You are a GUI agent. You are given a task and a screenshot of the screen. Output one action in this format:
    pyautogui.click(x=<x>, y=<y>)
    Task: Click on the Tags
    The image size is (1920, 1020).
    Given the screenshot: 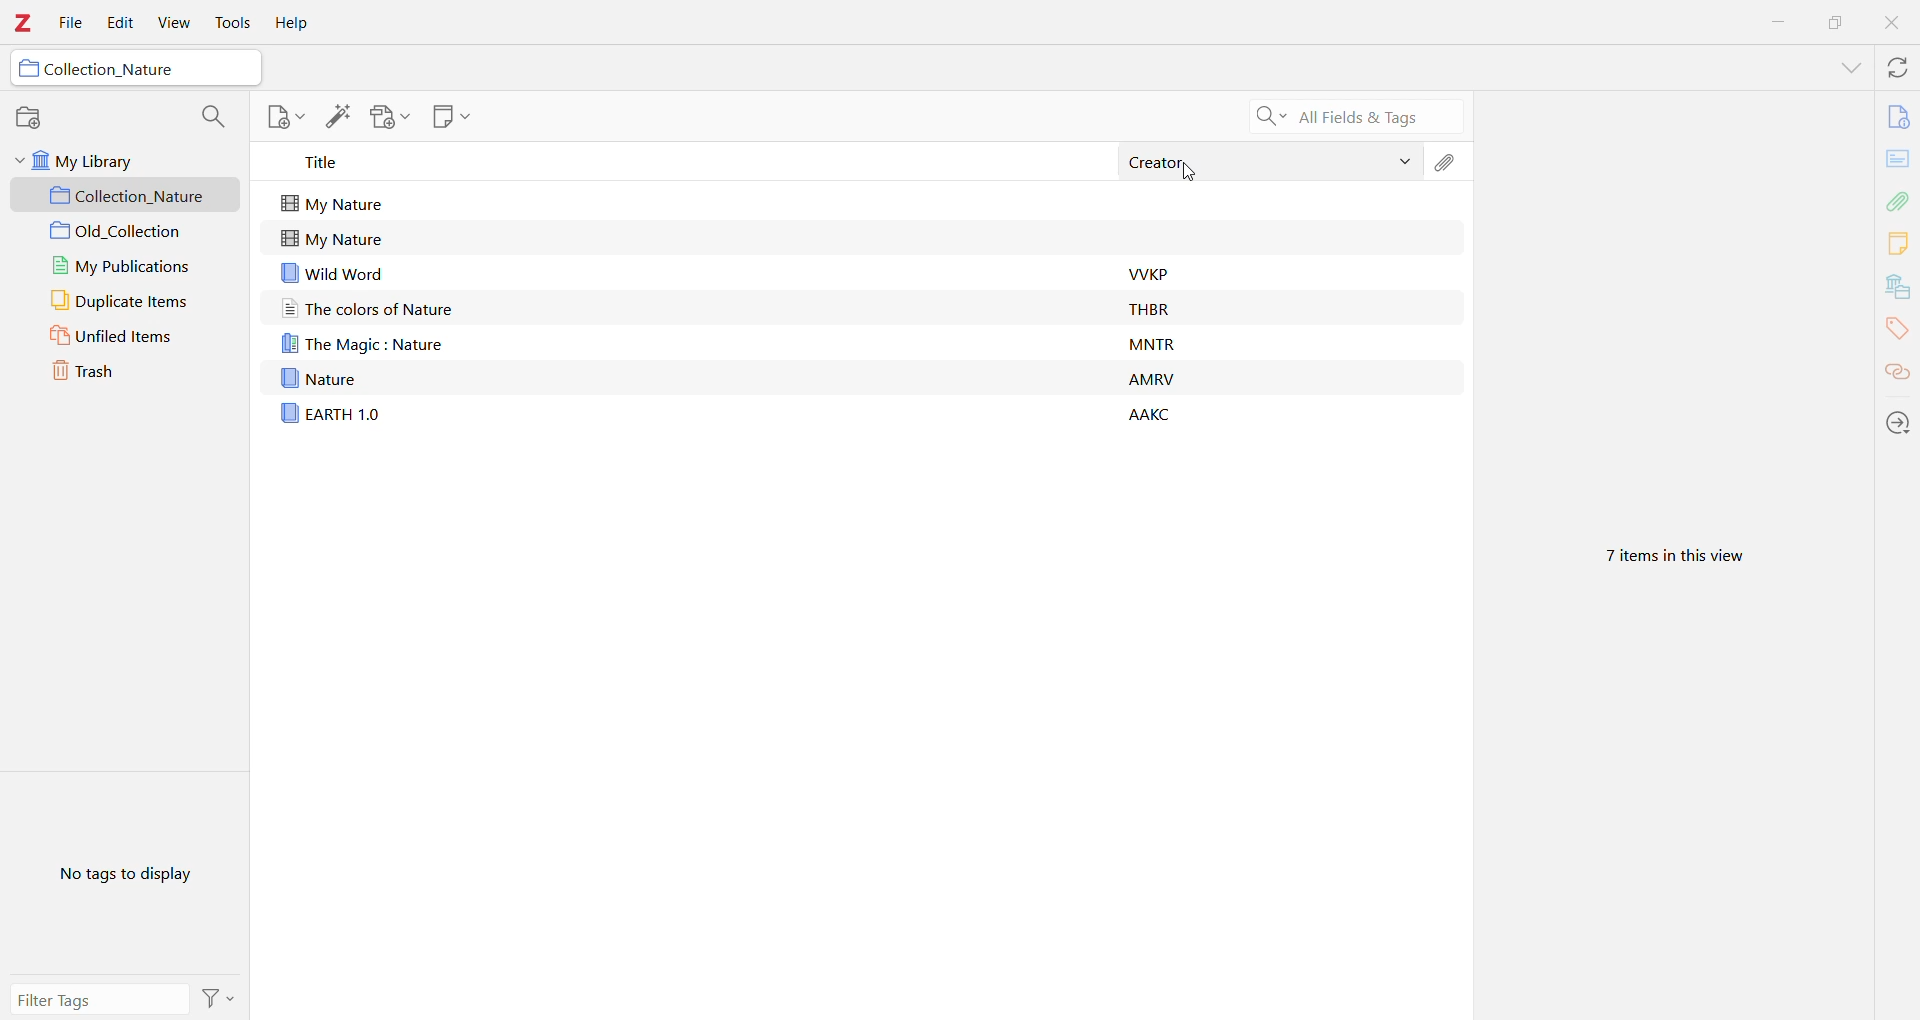 What is the action you would take?
    pyautogui.click(x=1896, y=328)
    